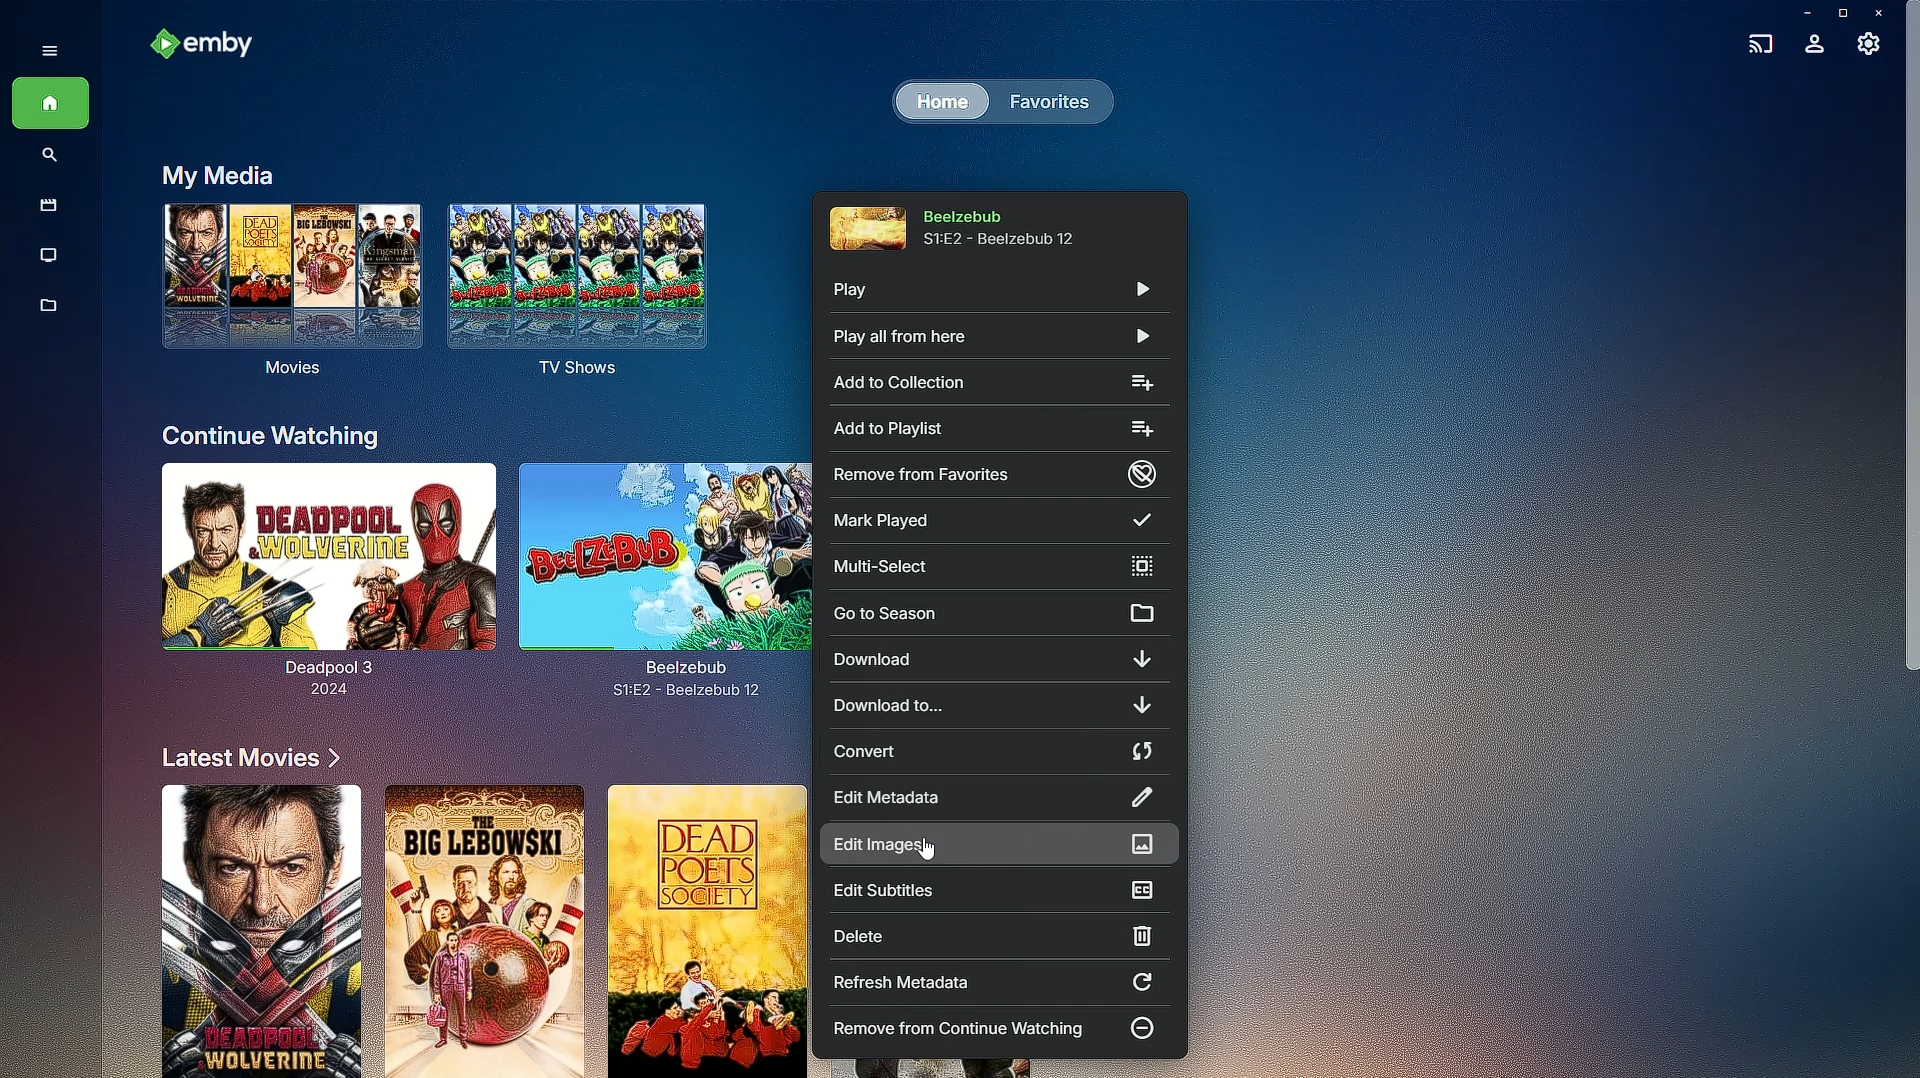 The image size is (1920, 1078). What do you see at coordinates (286, 298) in the screenshot?
I see `Movies` at bounding box center [286, 298].